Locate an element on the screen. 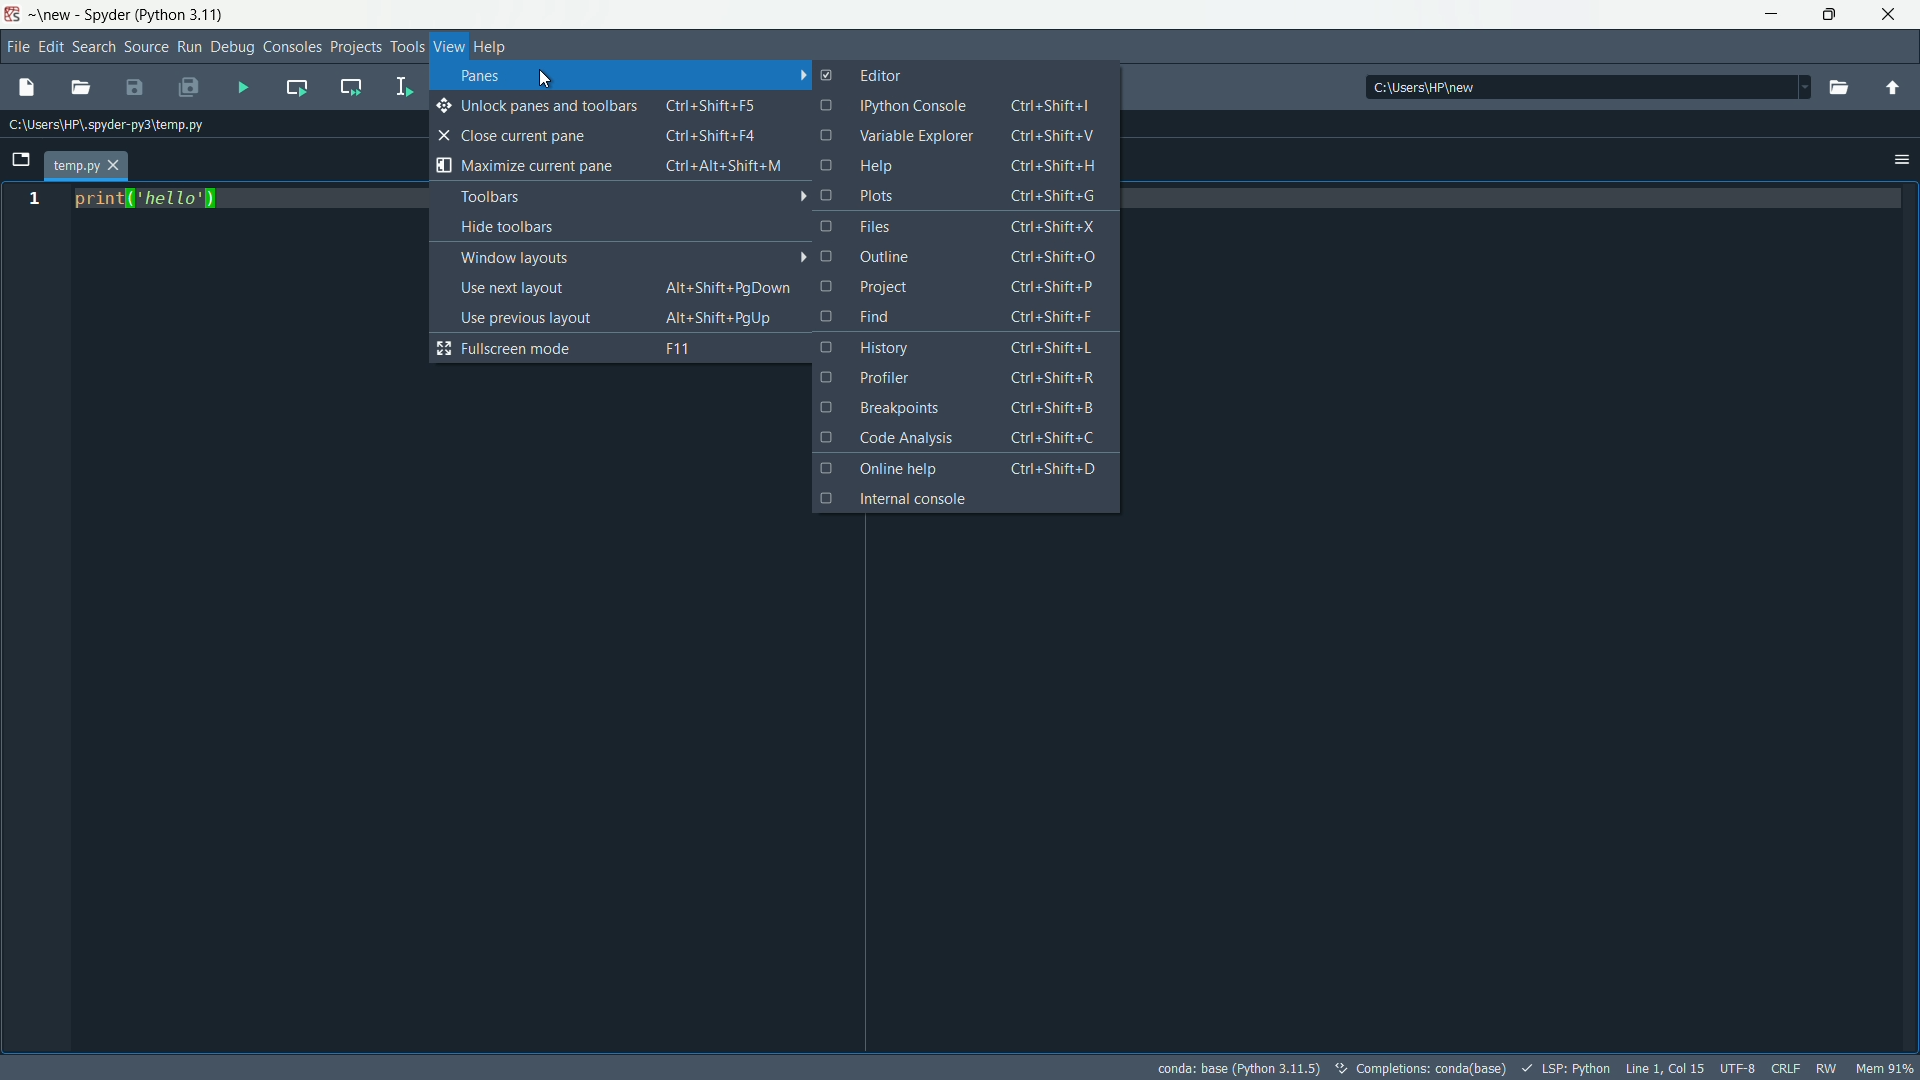 This screenshot has height=1080, width=1920. cursor is located at coordinates (547, 78).